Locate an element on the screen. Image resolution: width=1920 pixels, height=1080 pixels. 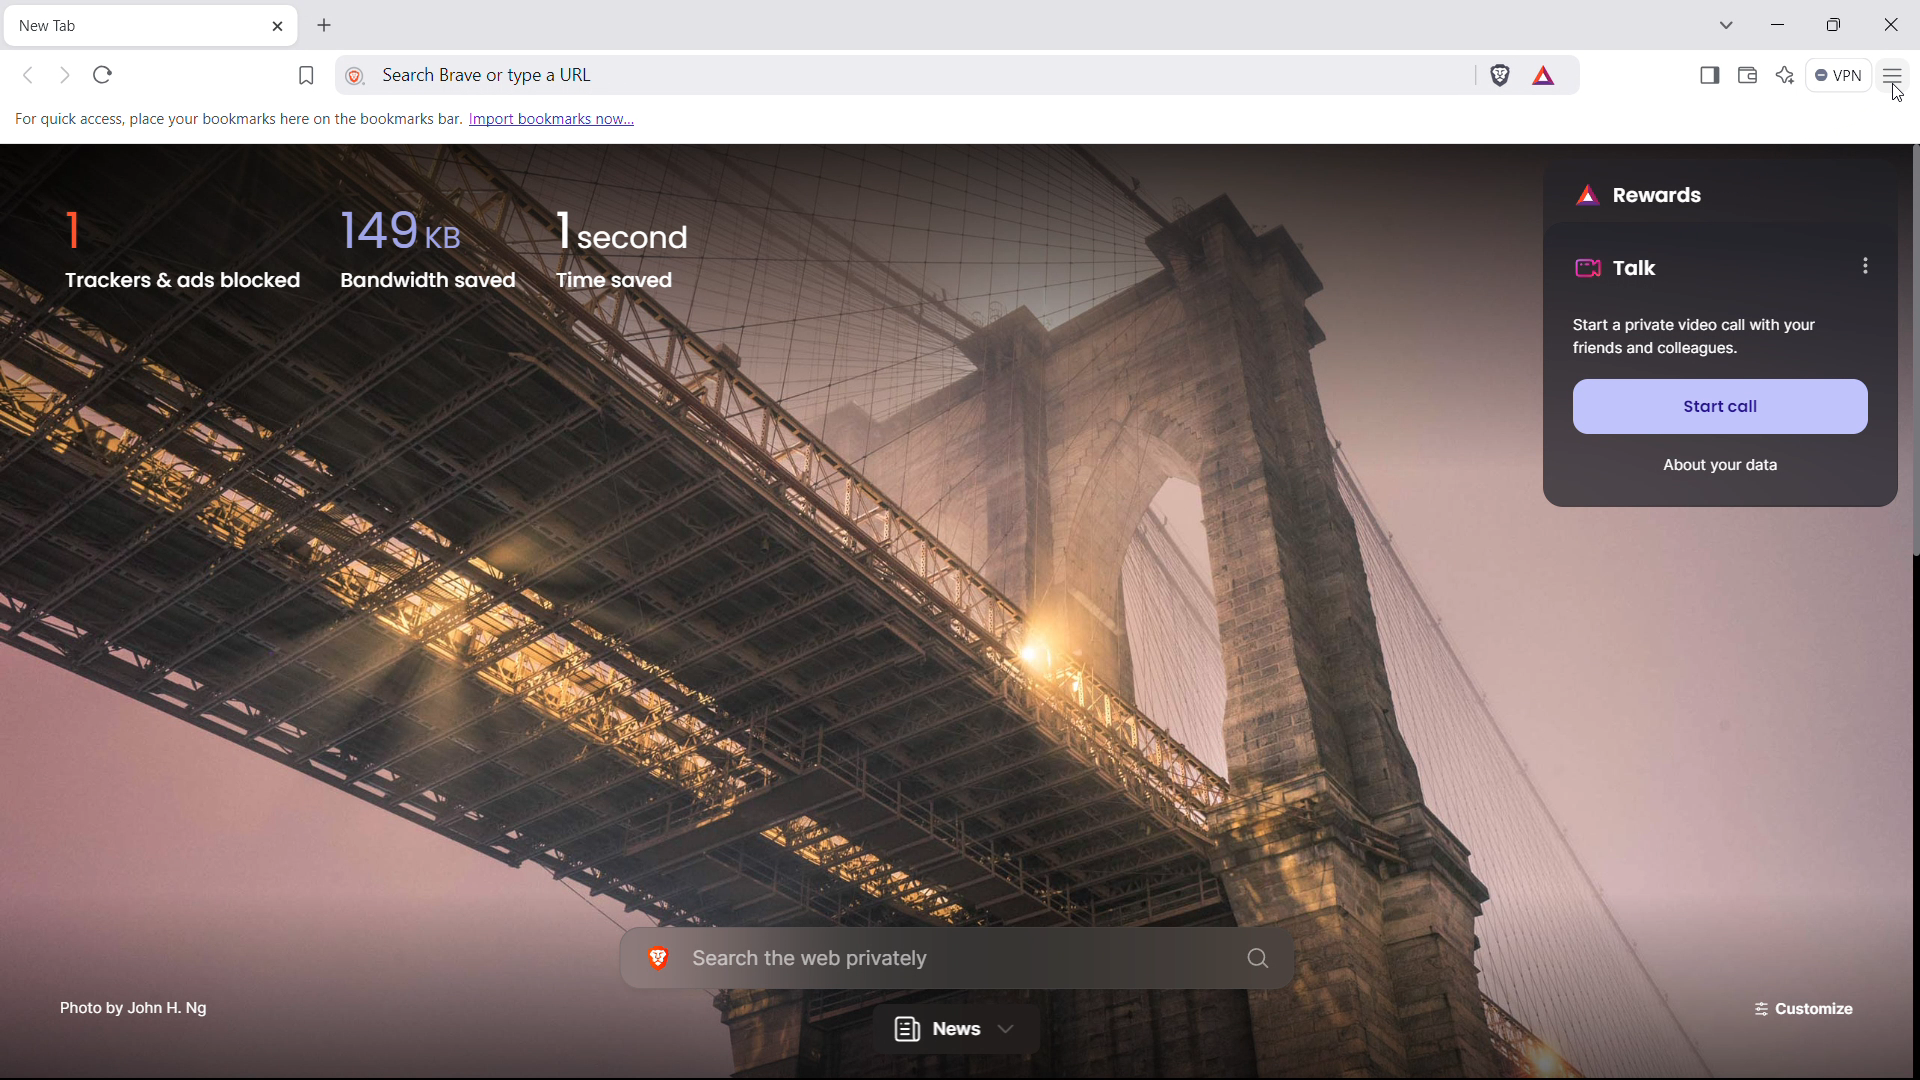
For quick access, place your bookmarks here on the bookmarks bar is located at coordinates (238, 122).